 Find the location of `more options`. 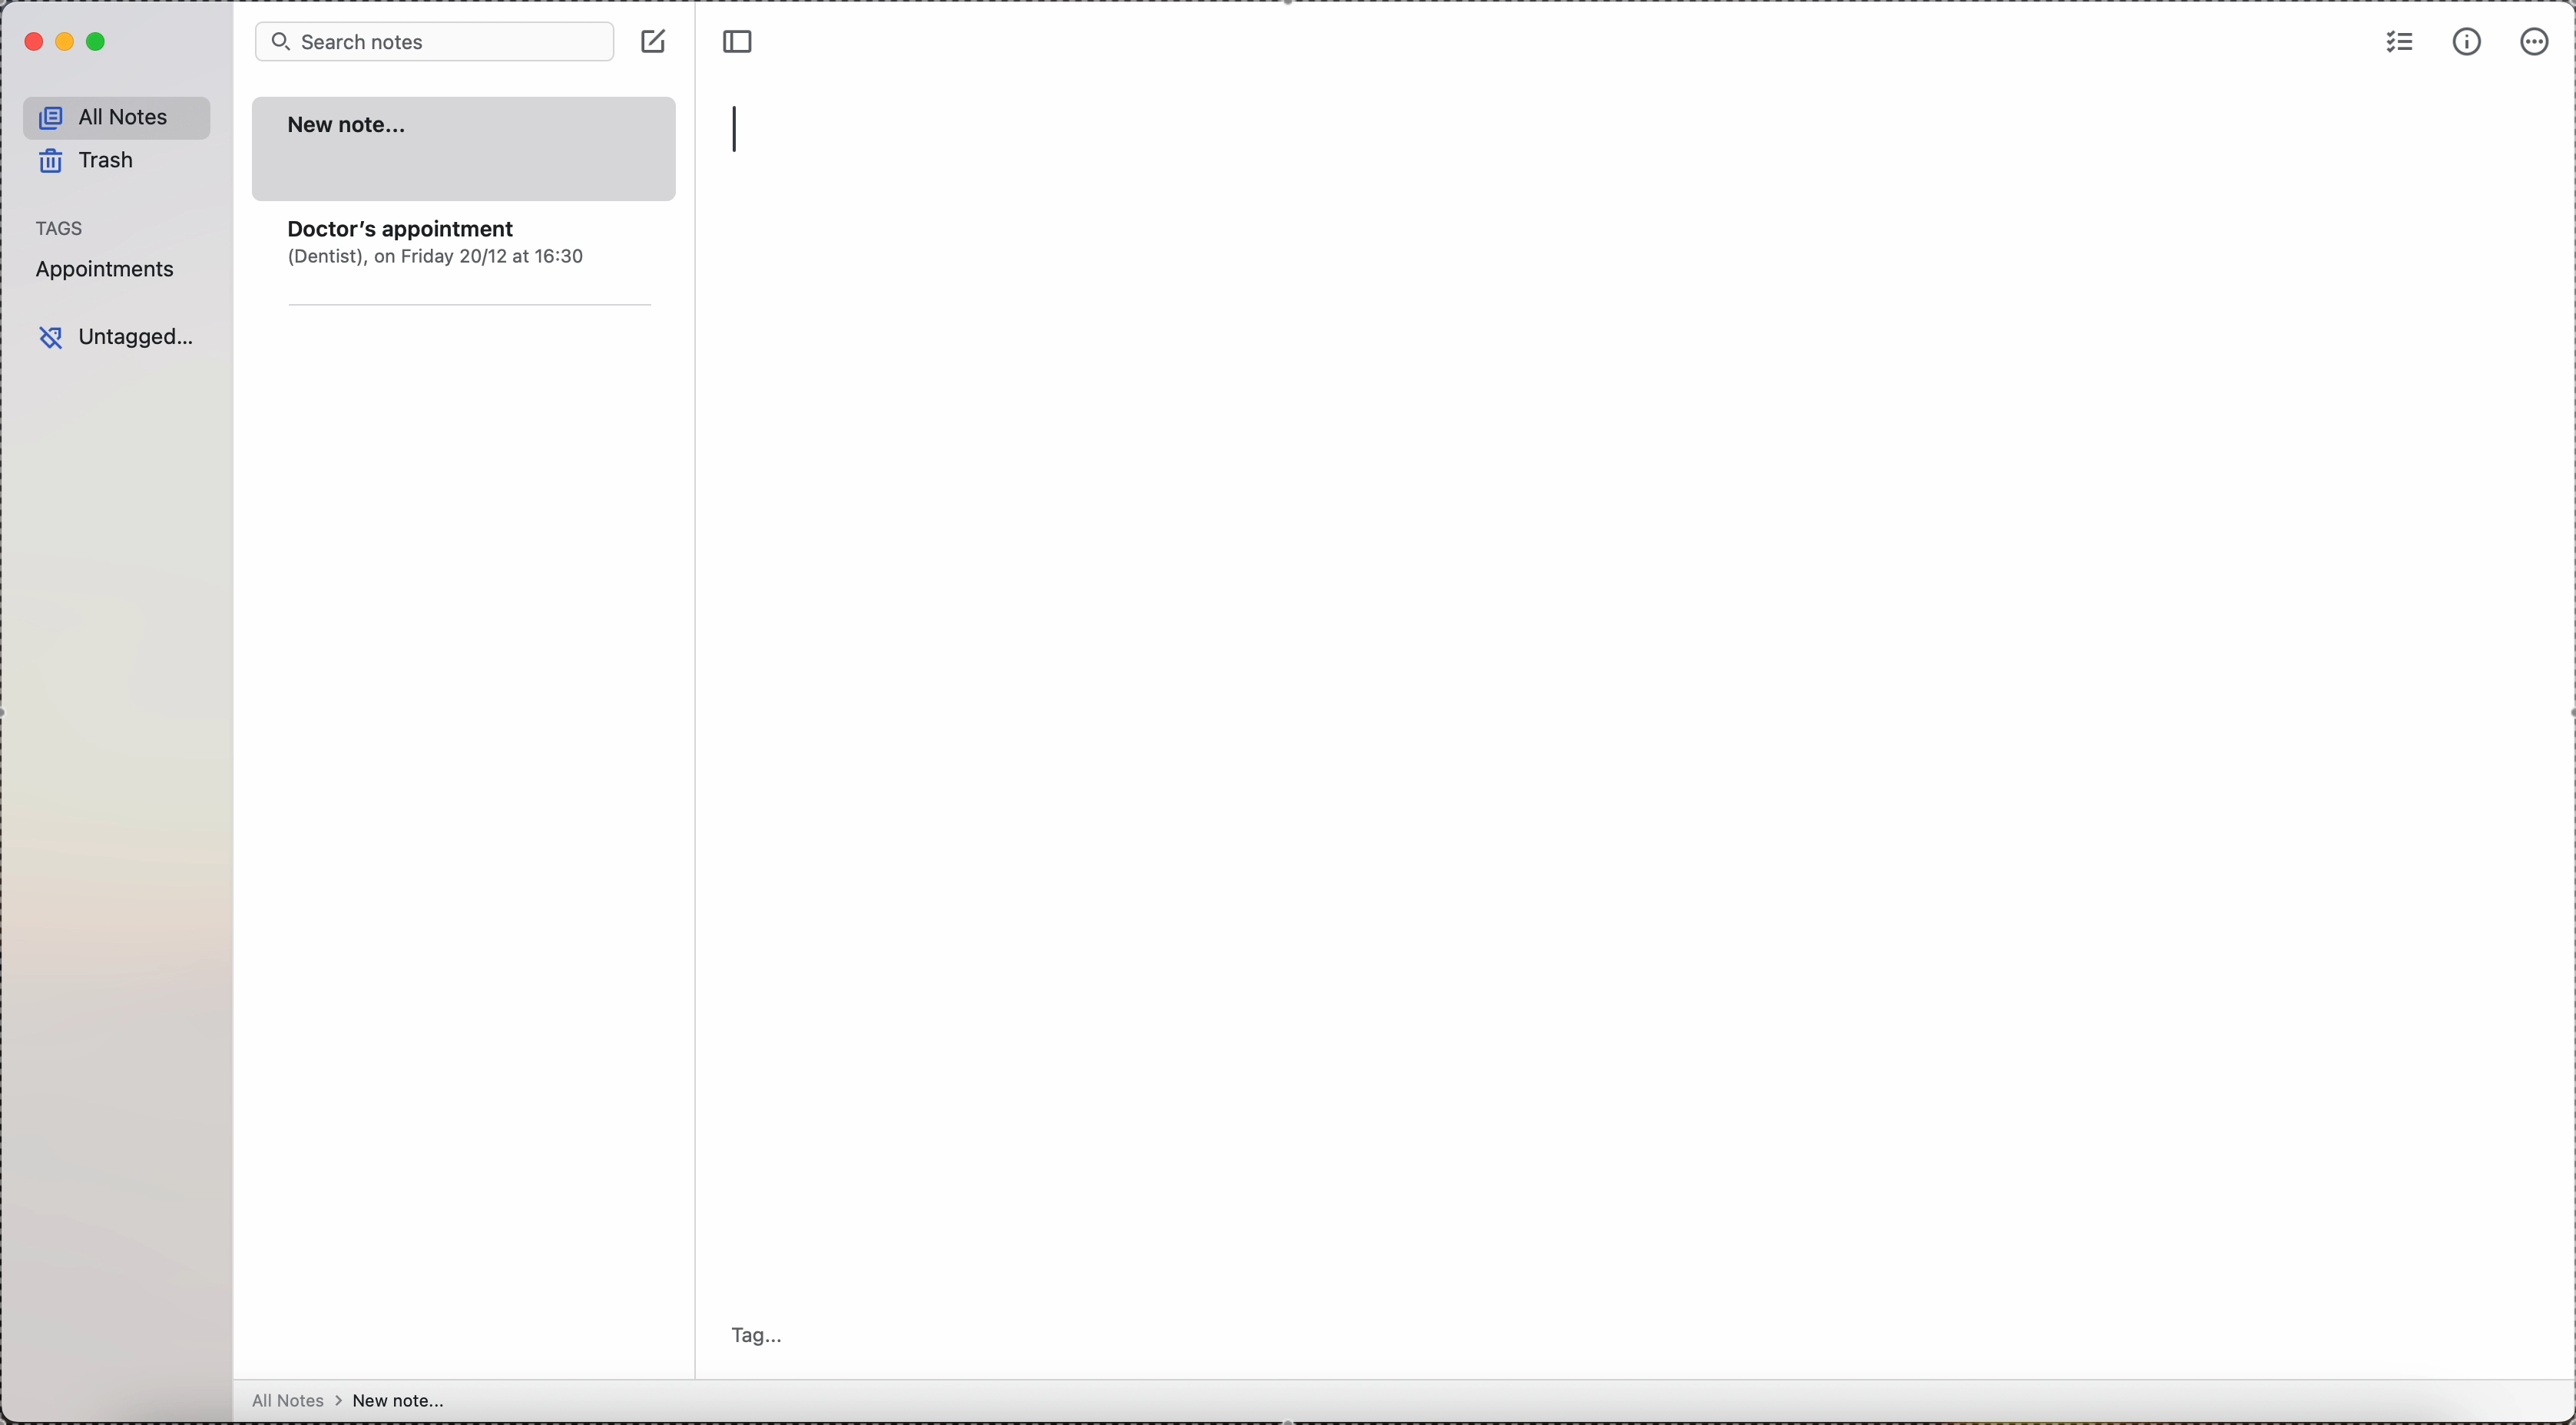

more options is located at coordinates (2532, 43).